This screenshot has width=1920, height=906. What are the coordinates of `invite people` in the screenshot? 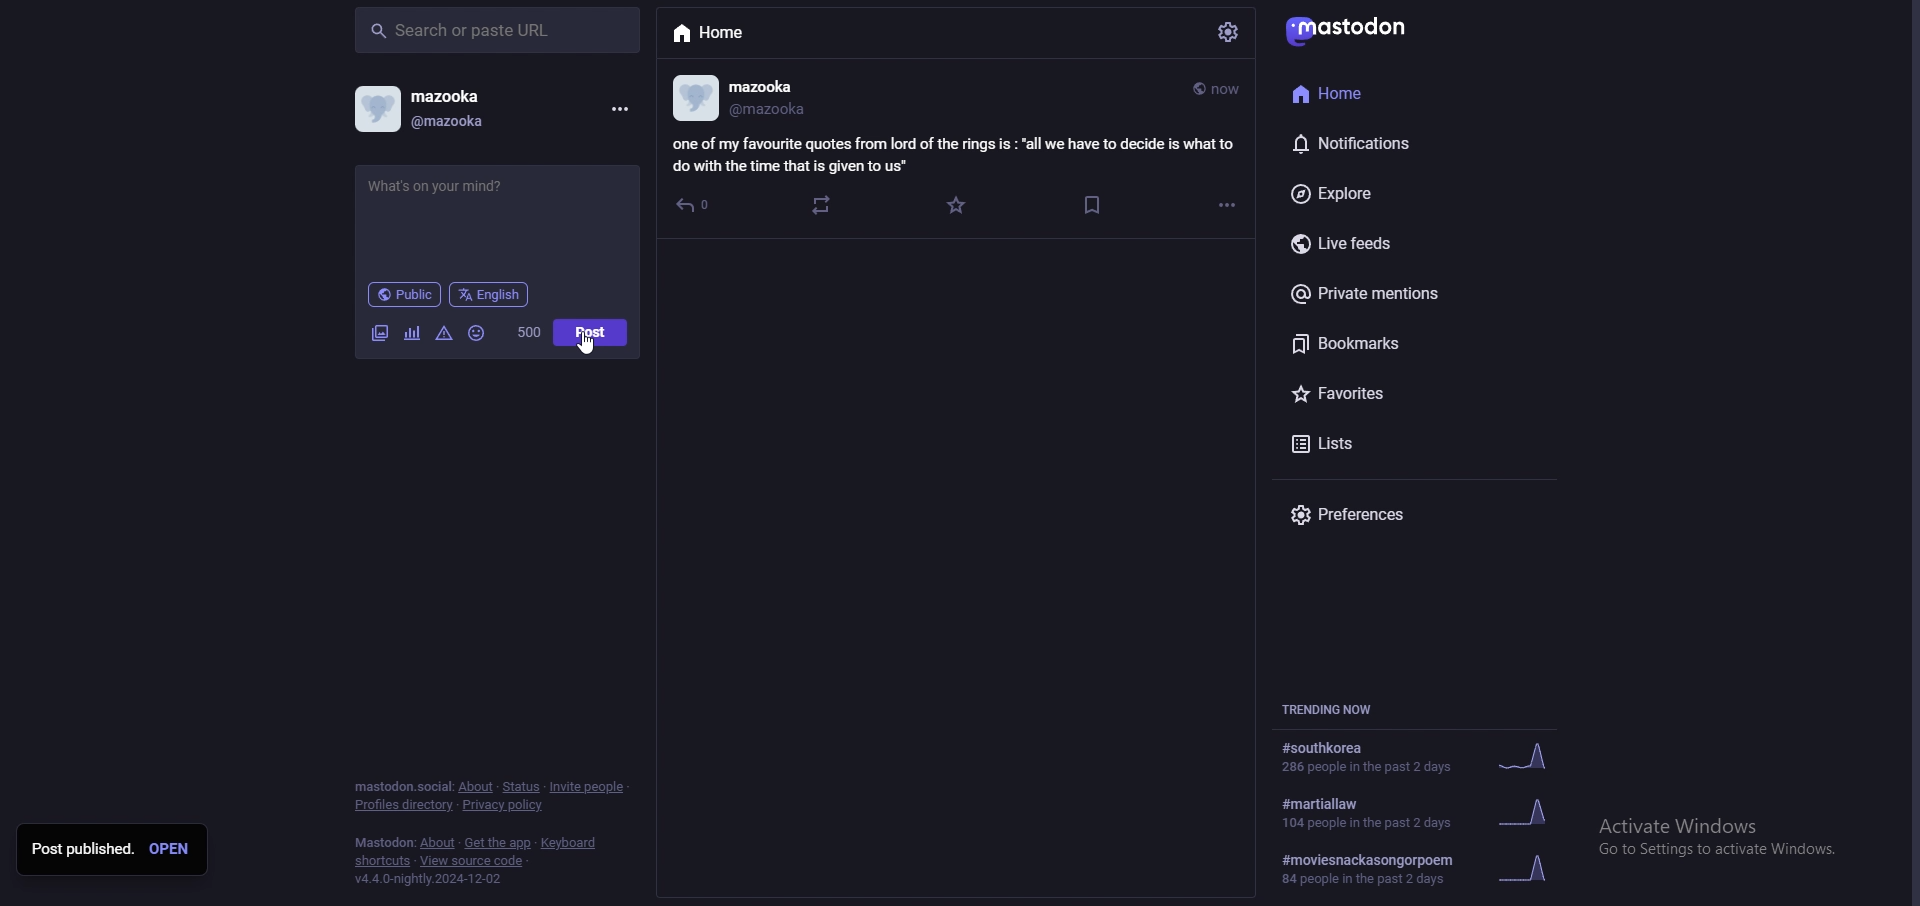 It's located at (590, 786).